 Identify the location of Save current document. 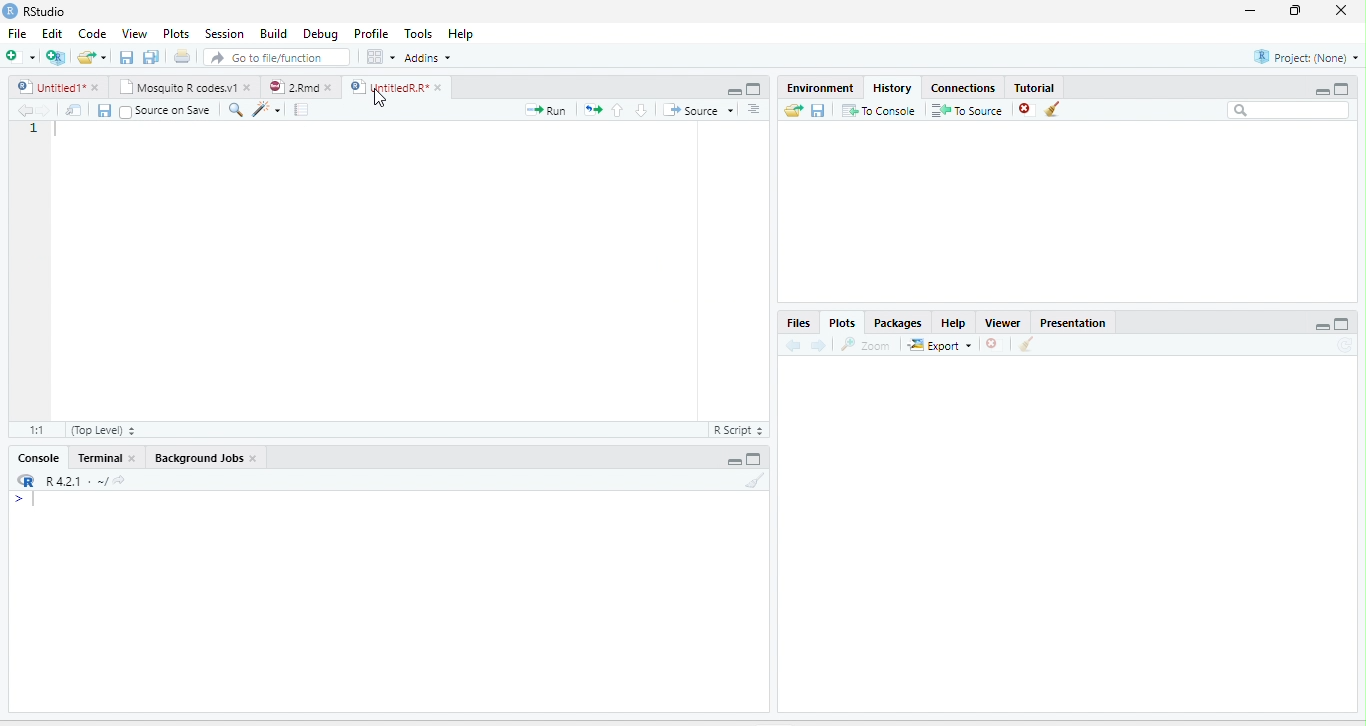
(104, 111).